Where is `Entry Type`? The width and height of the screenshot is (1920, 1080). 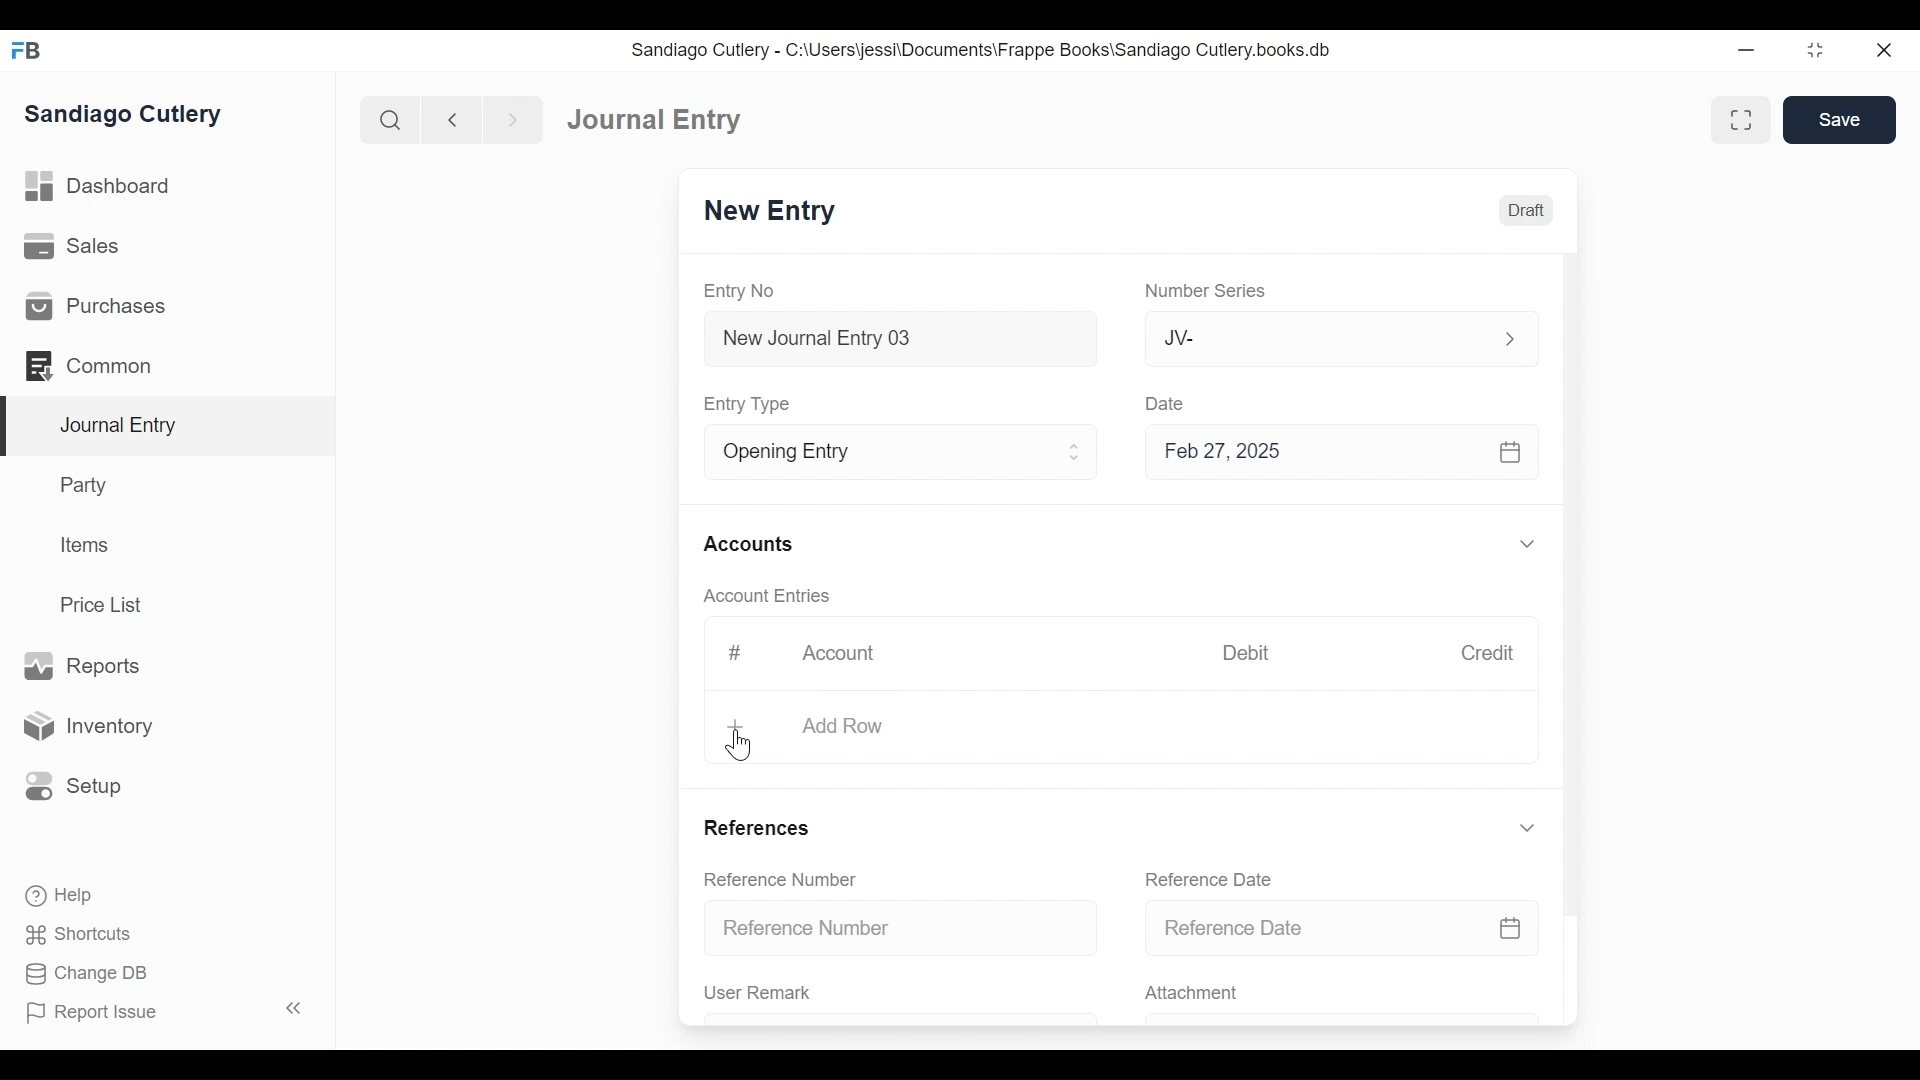 Entry Type is located at coordinates (874, 452).